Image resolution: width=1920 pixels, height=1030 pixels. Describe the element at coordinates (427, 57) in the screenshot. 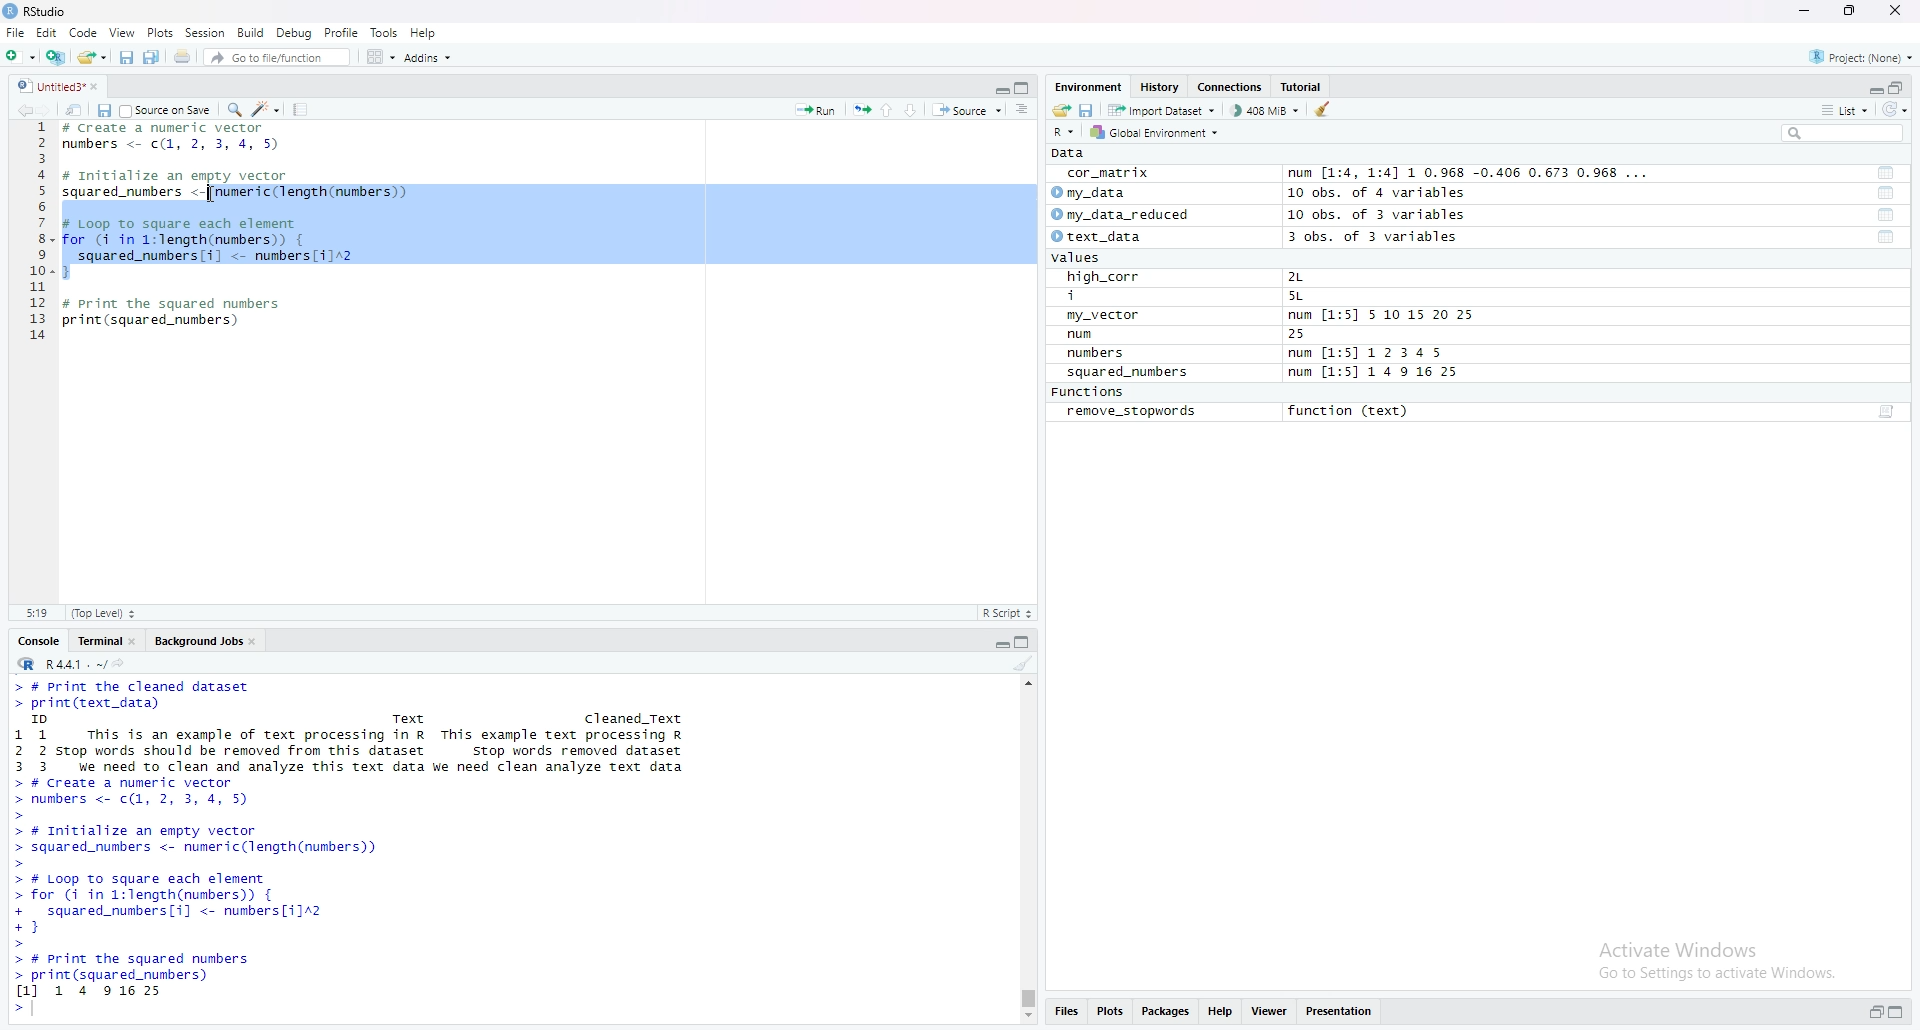

I see `Addins` at that location.